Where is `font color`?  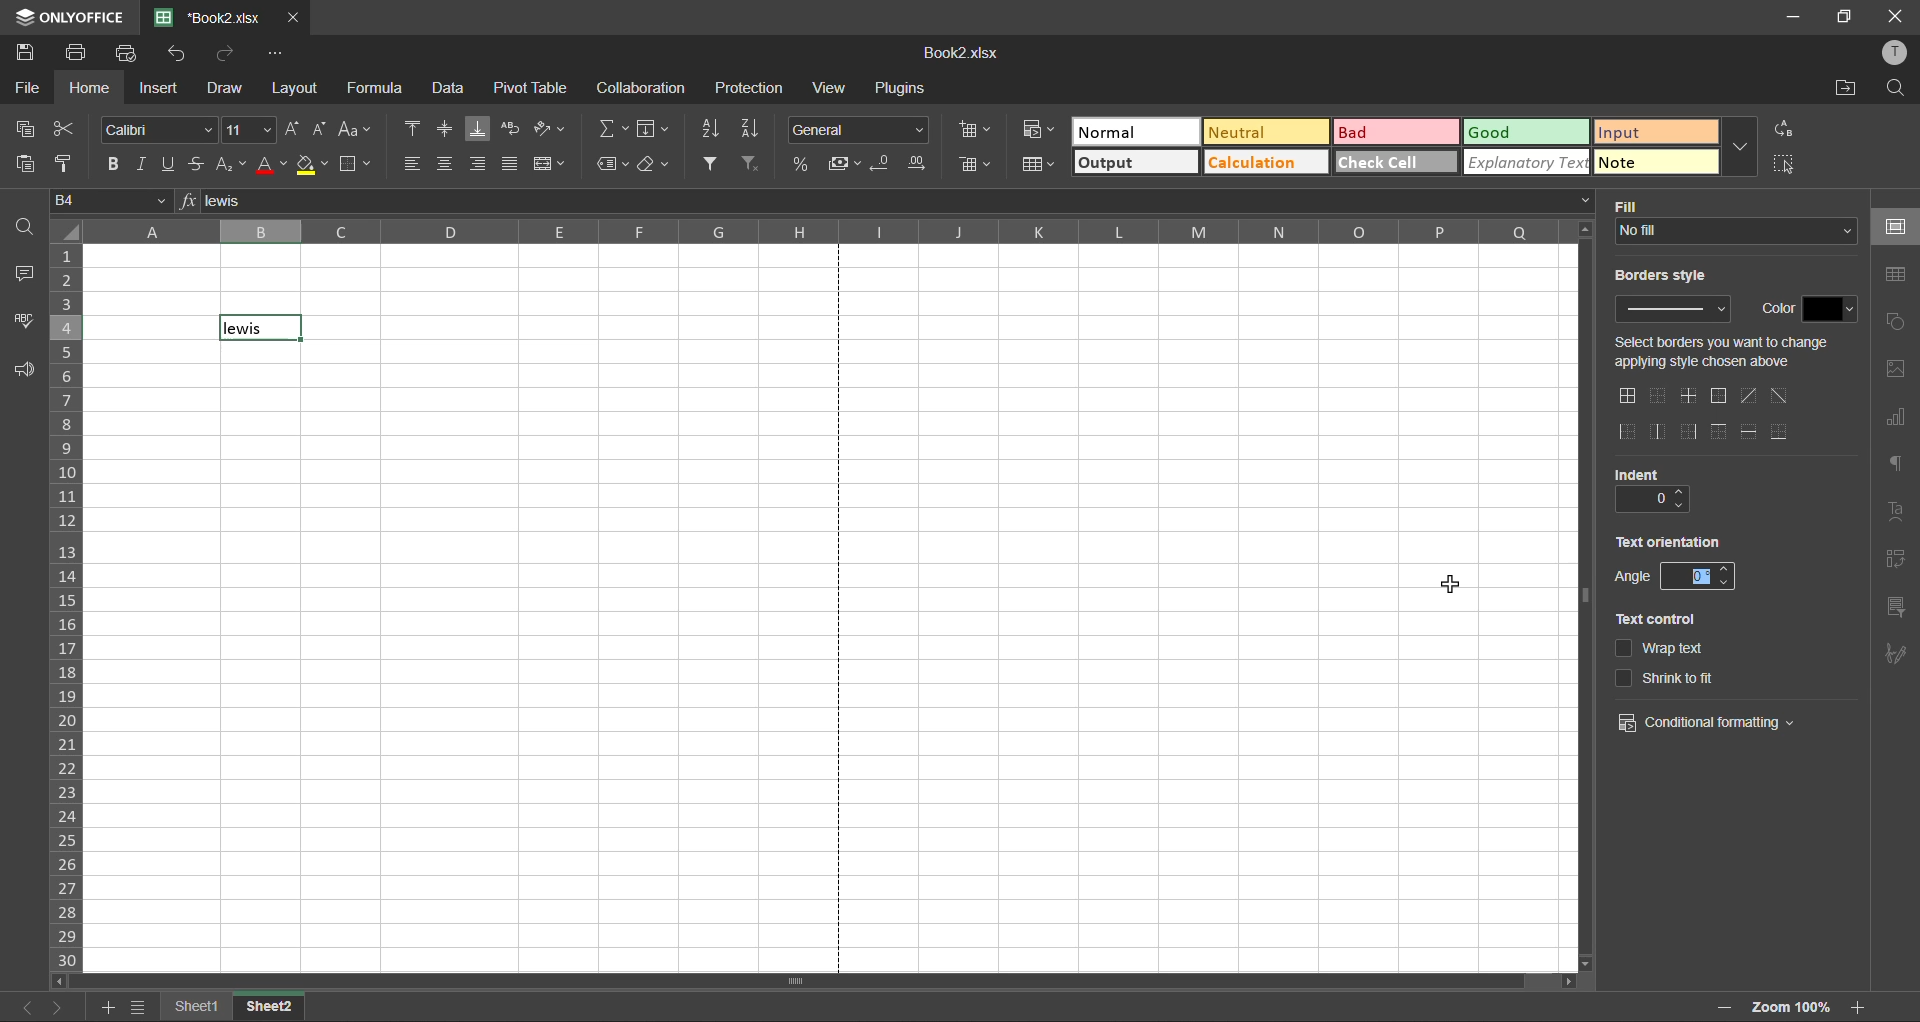 font color is located at coordinates (271, 167).